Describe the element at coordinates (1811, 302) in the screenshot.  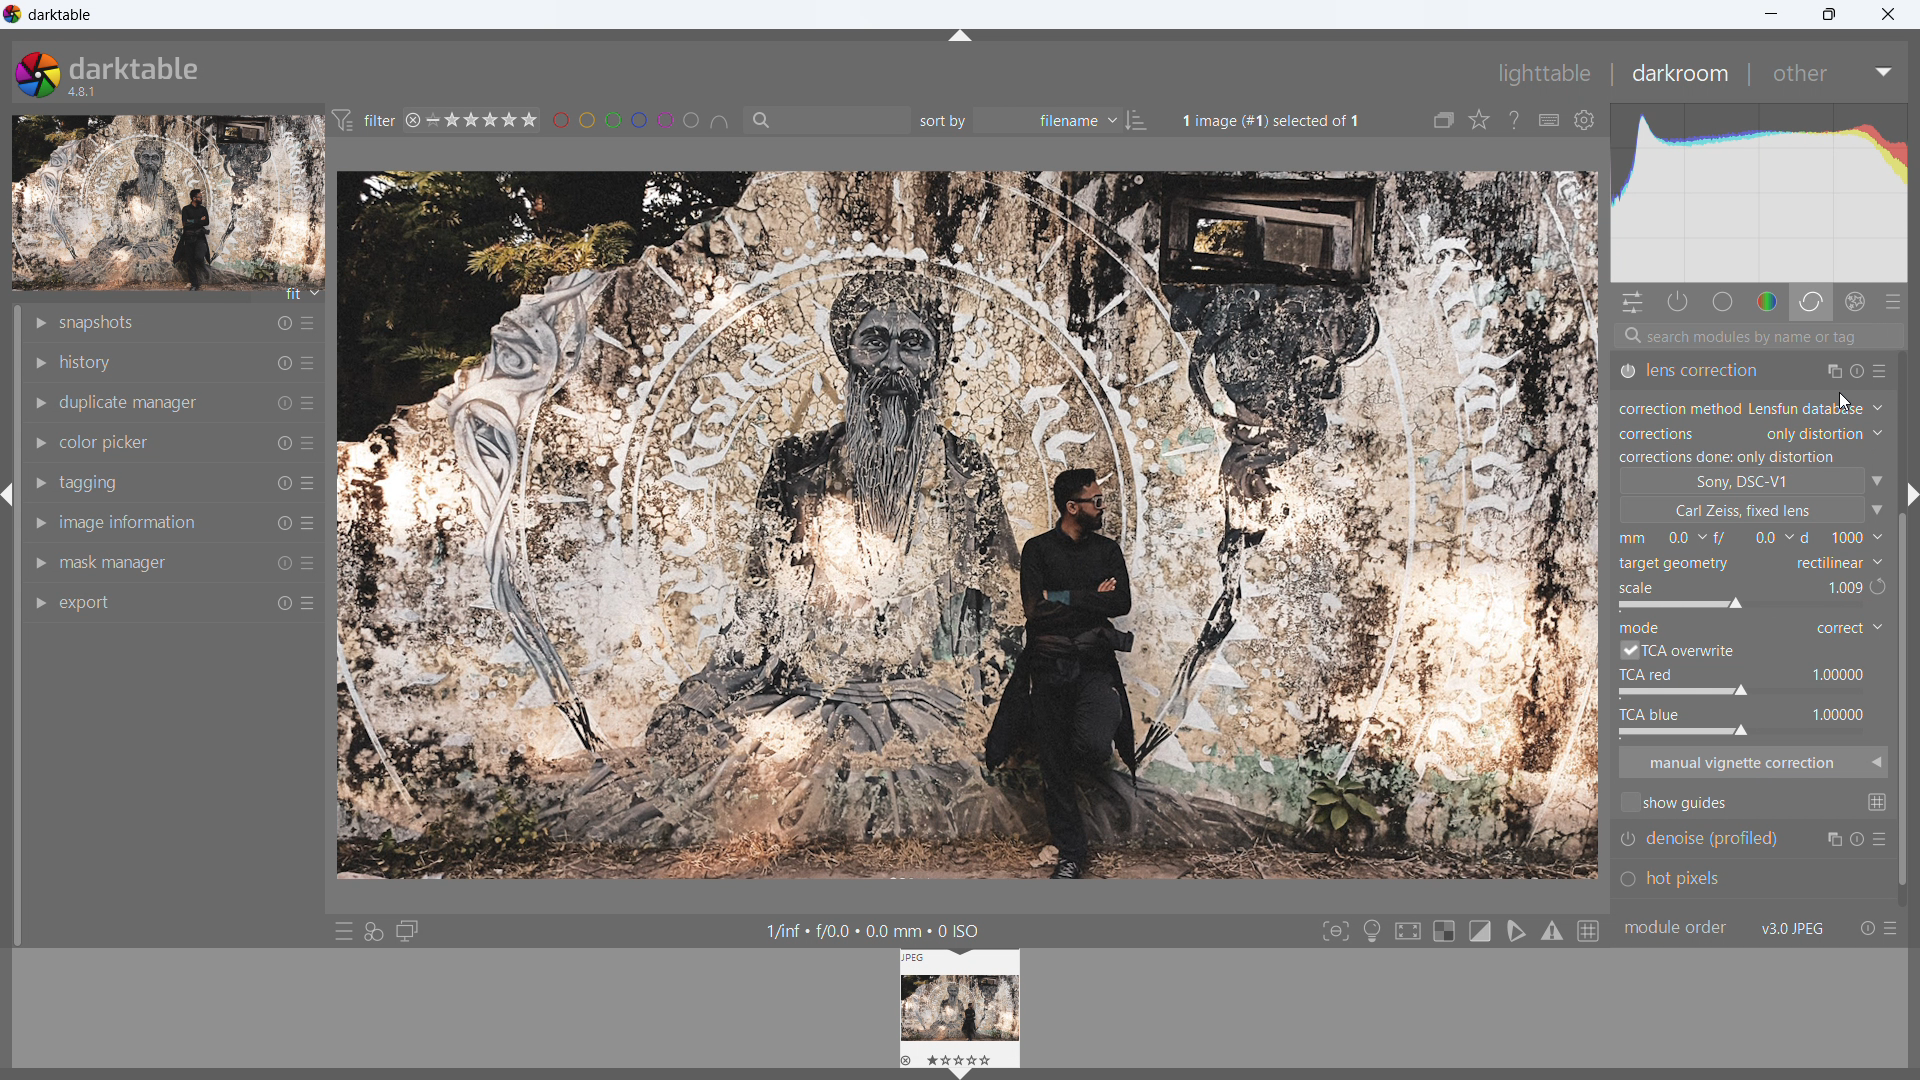
I see `correct` at that location.